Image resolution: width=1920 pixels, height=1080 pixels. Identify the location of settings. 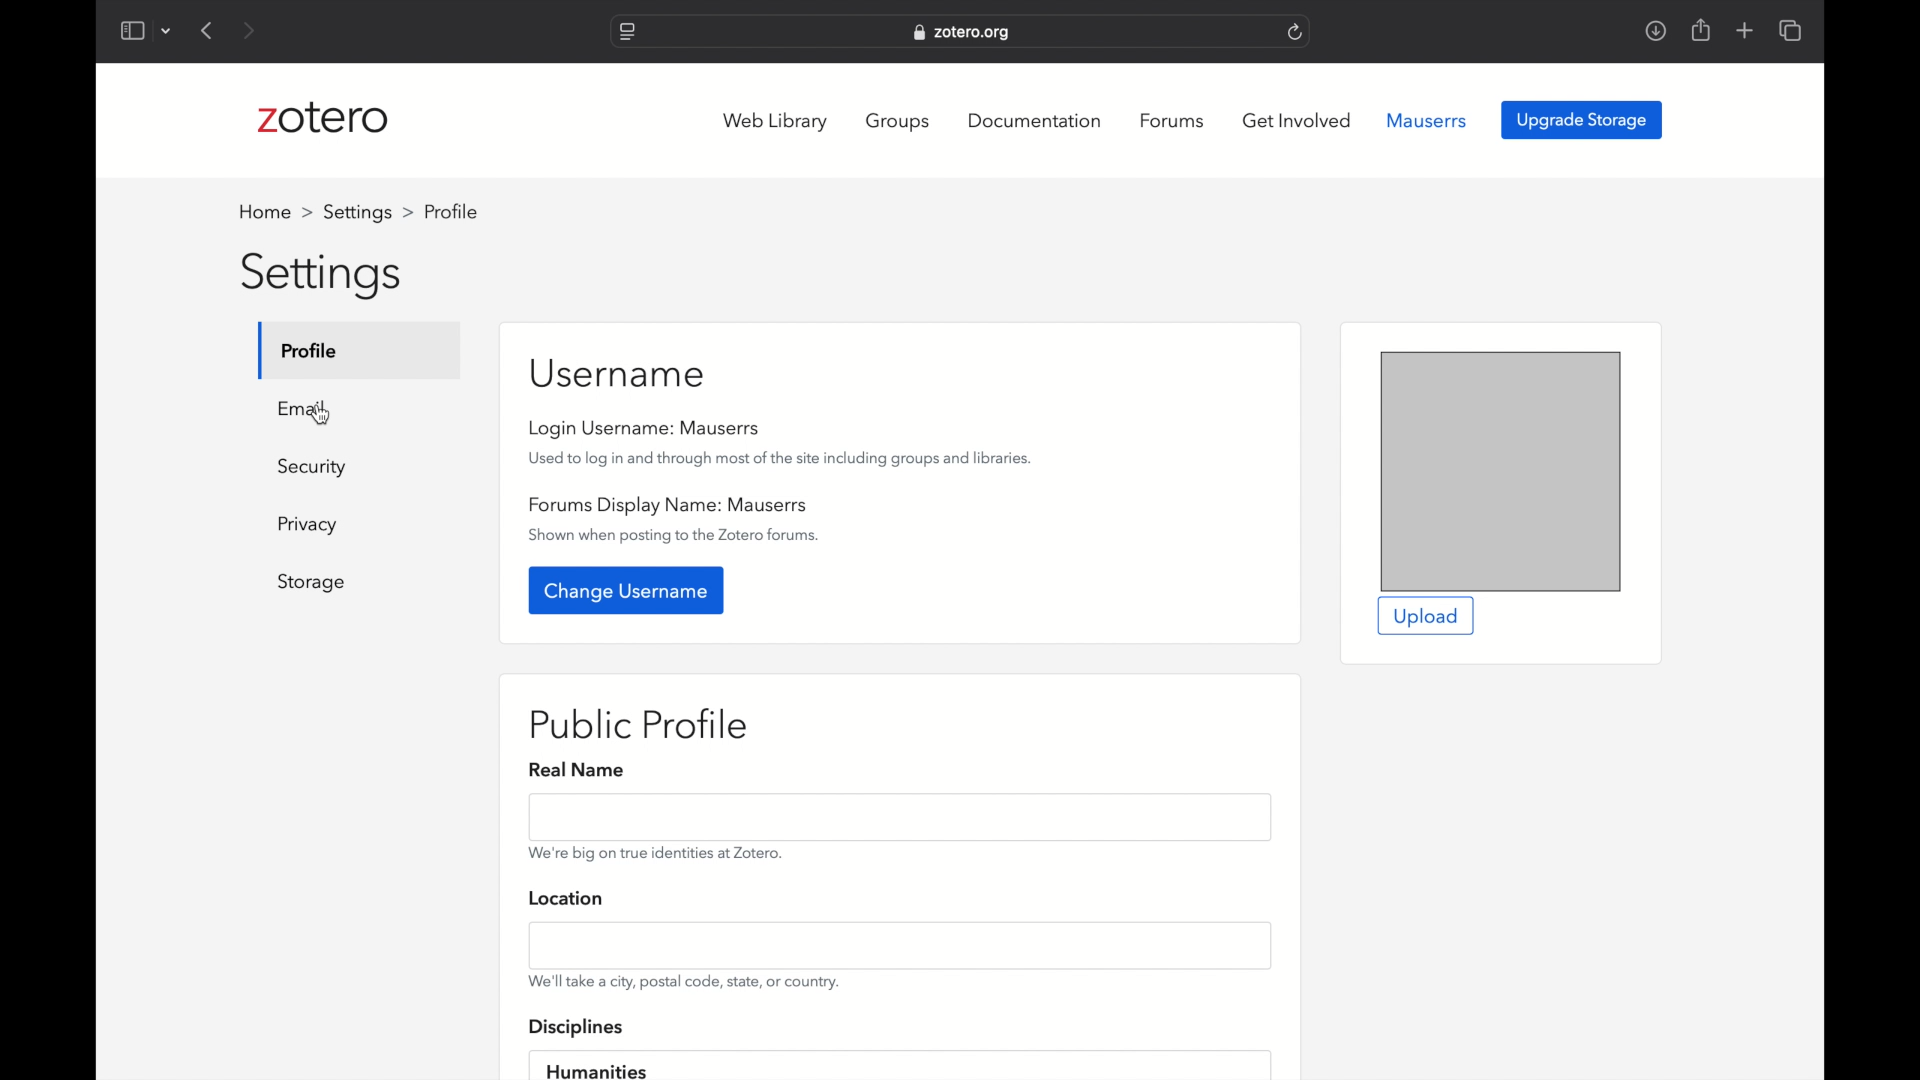
(368, 212).